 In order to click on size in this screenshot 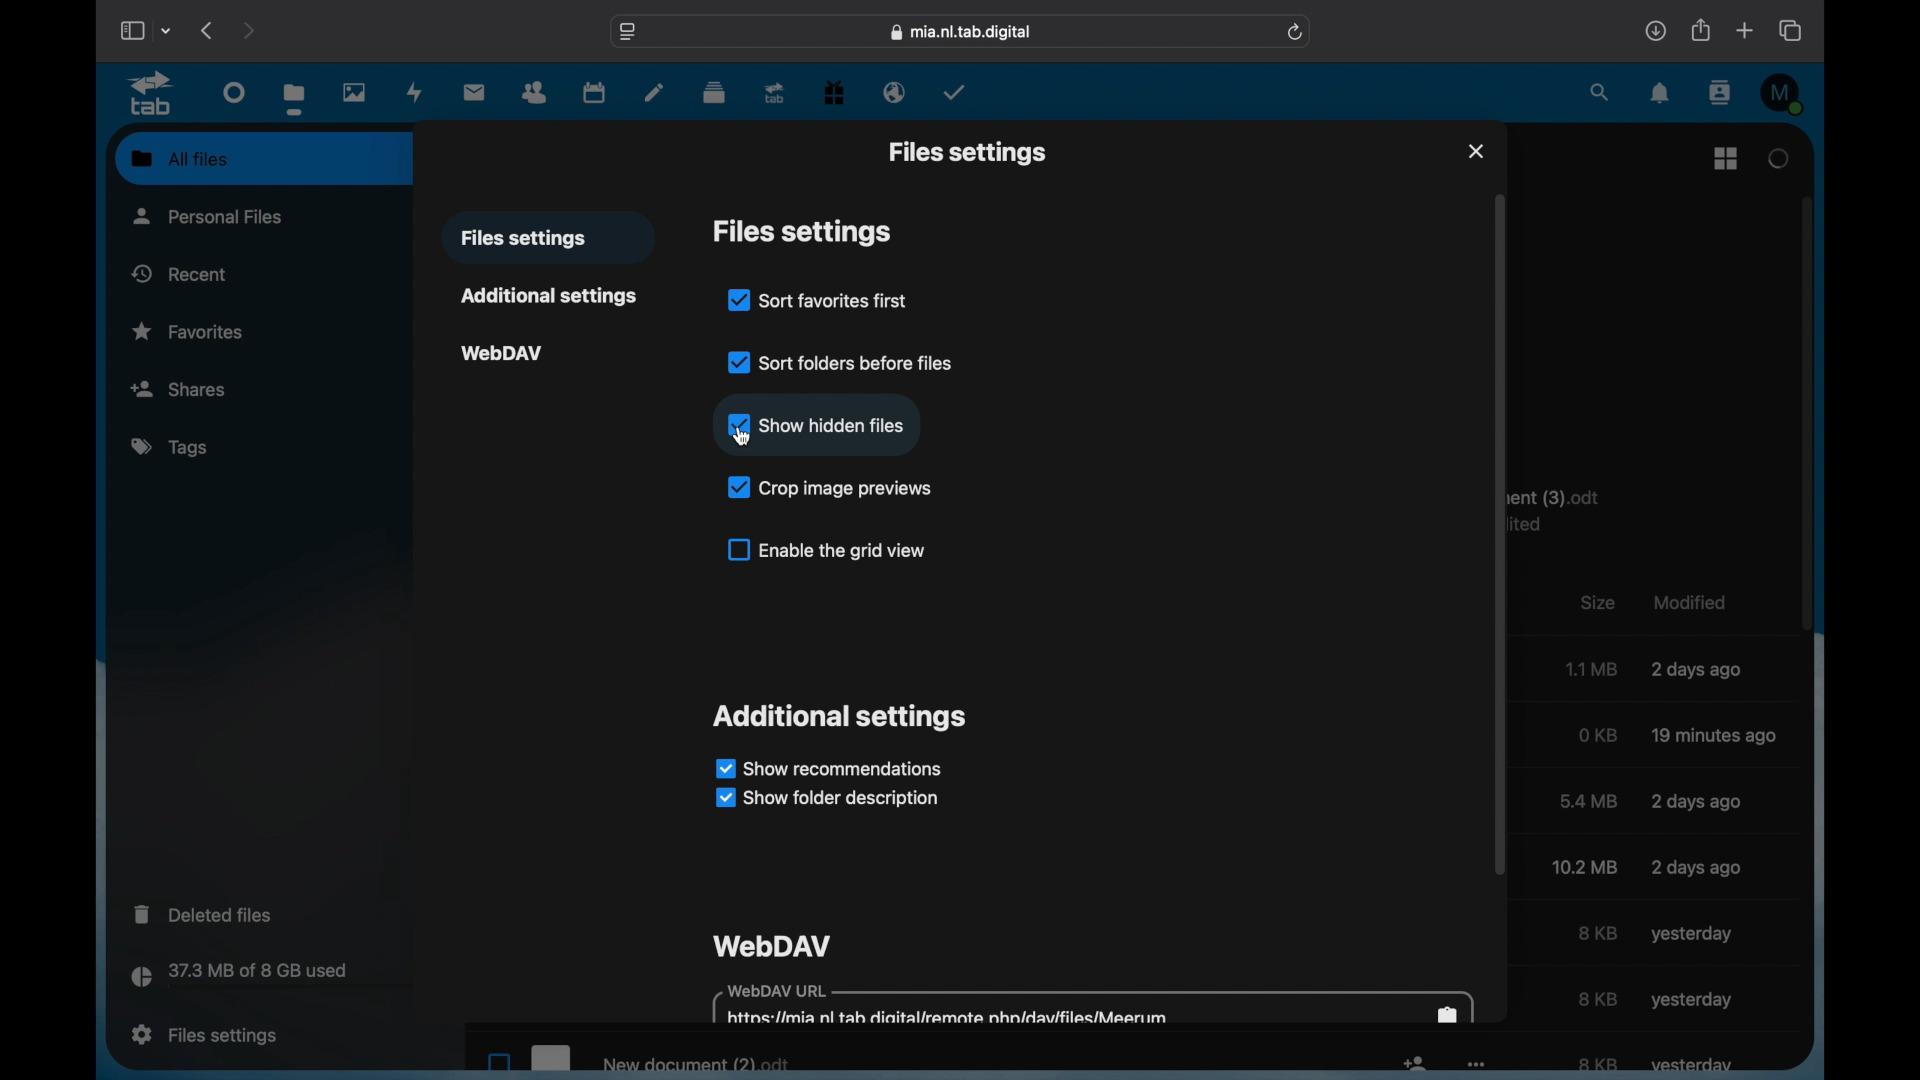, I will do `click(1597, 934)`.